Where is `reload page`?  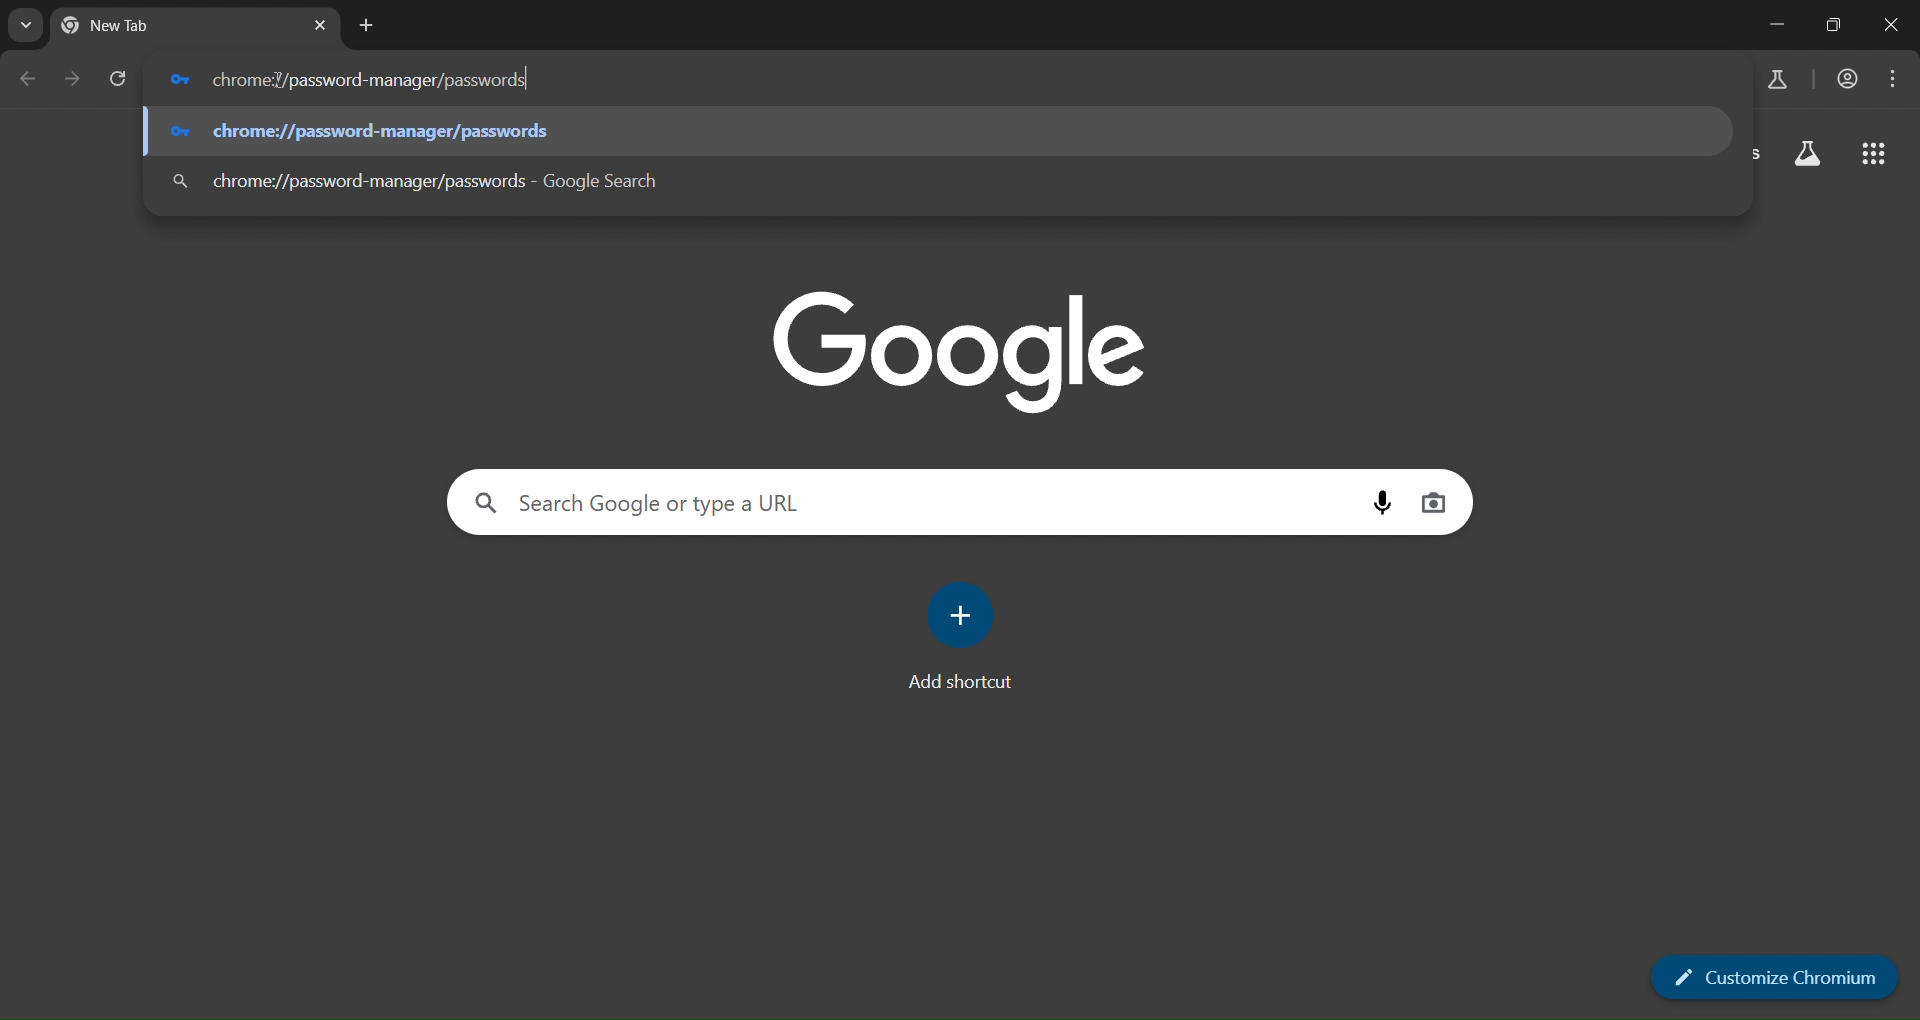
reload page is located at coordinates (121, 79).